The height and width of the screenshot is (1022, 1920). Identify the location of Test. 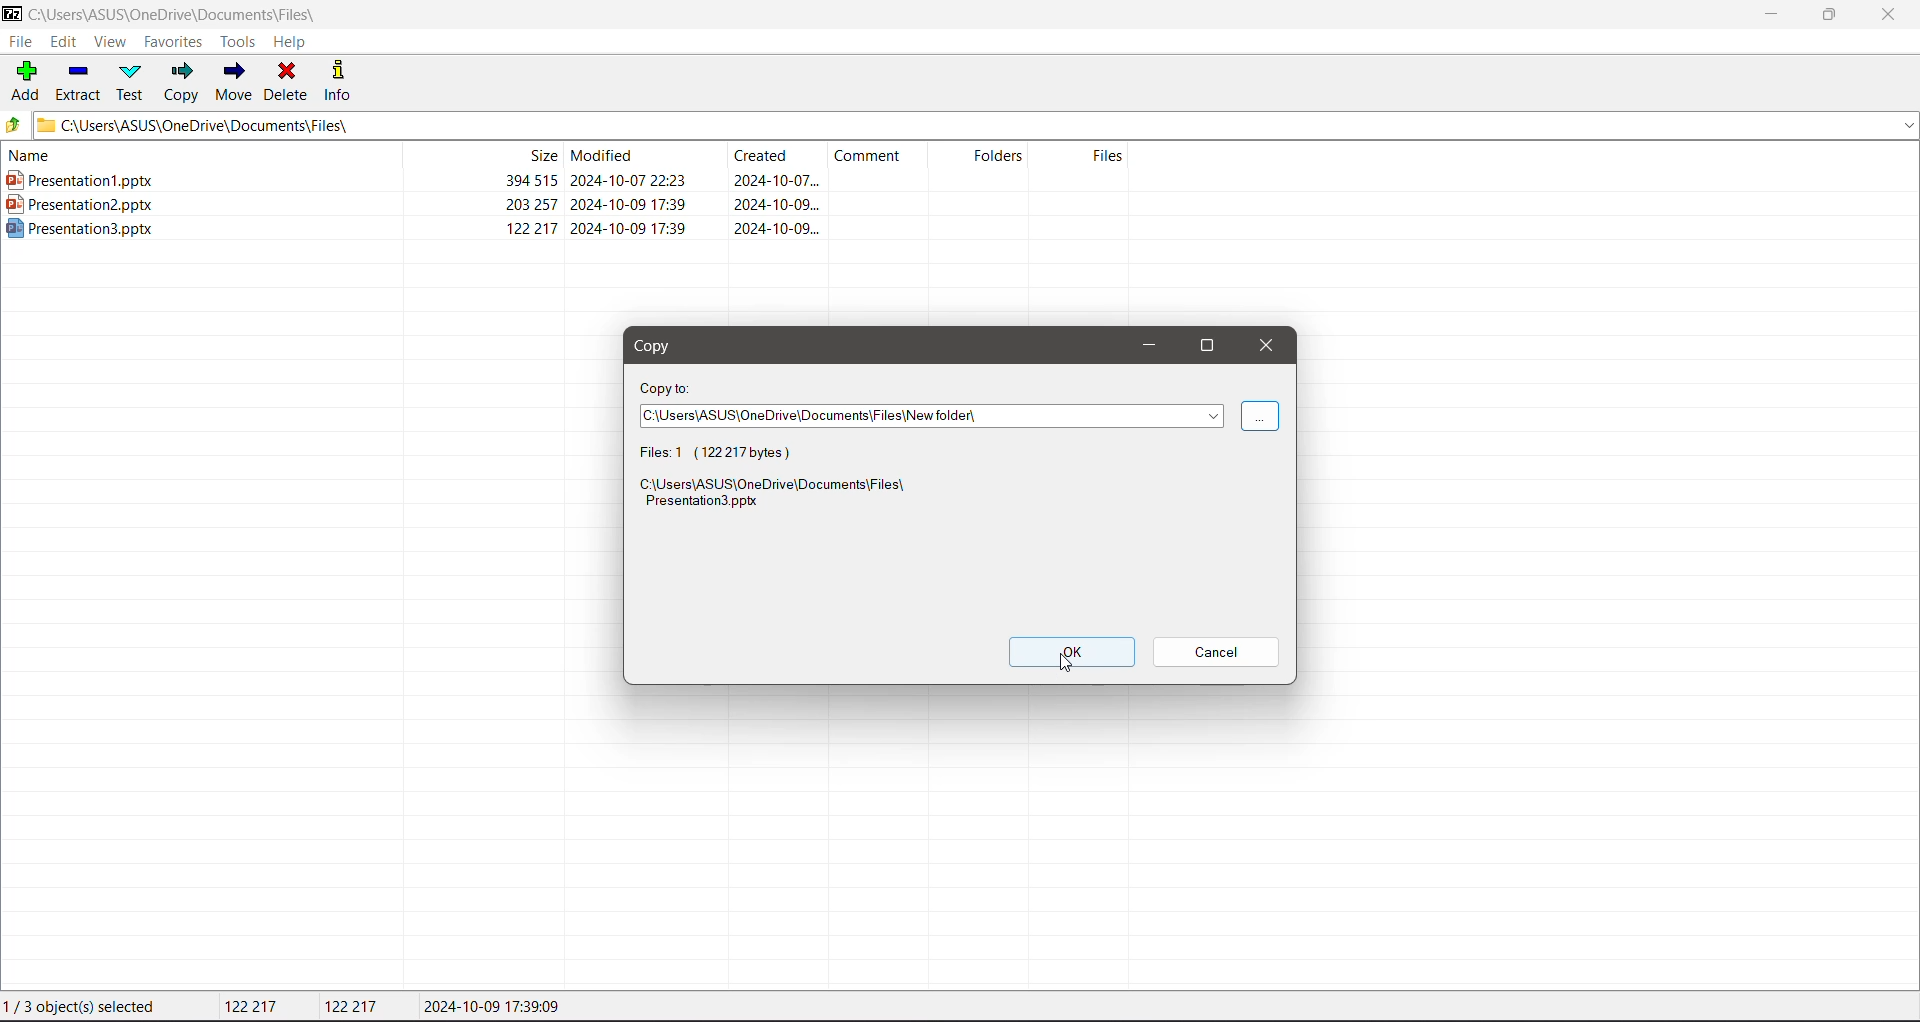
(132, 82).